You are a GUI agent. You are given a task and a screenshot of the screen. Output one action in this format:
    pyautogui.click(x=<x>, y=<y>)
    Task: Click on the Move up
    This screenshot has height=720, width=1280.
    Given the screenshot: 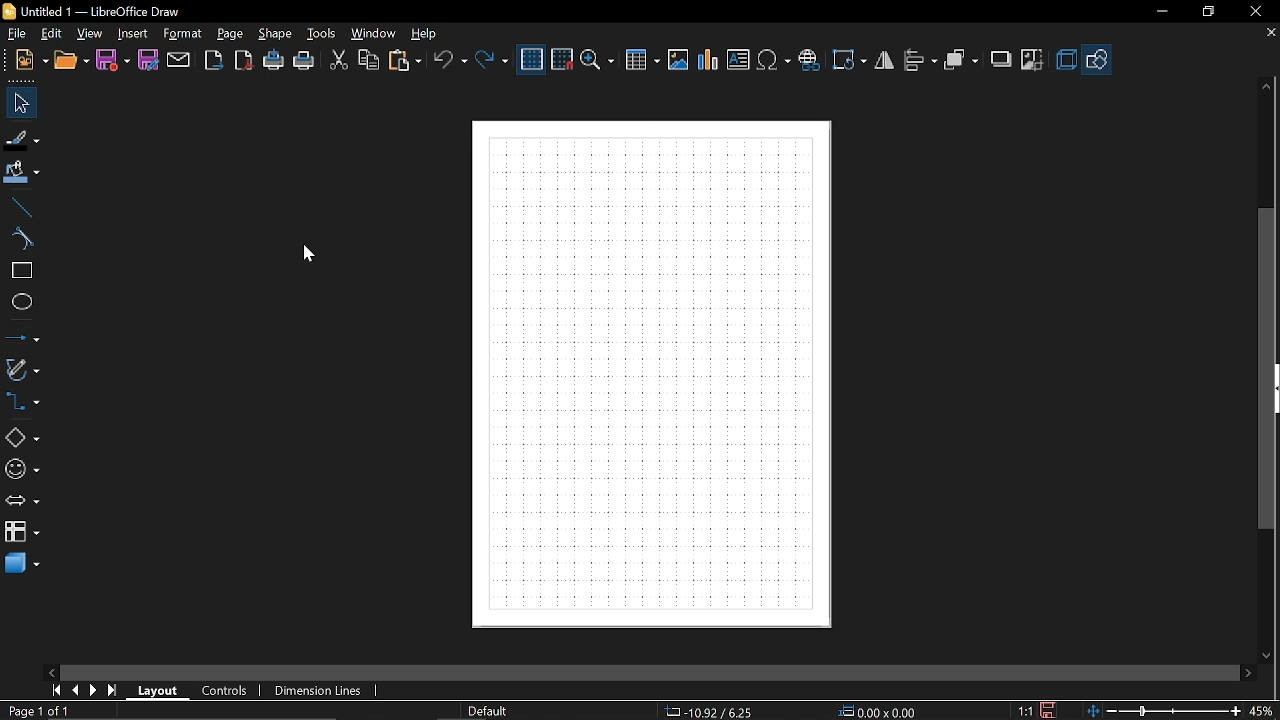 What is the action you would take?
    pyautogui.click(x=1266, y=87)
    